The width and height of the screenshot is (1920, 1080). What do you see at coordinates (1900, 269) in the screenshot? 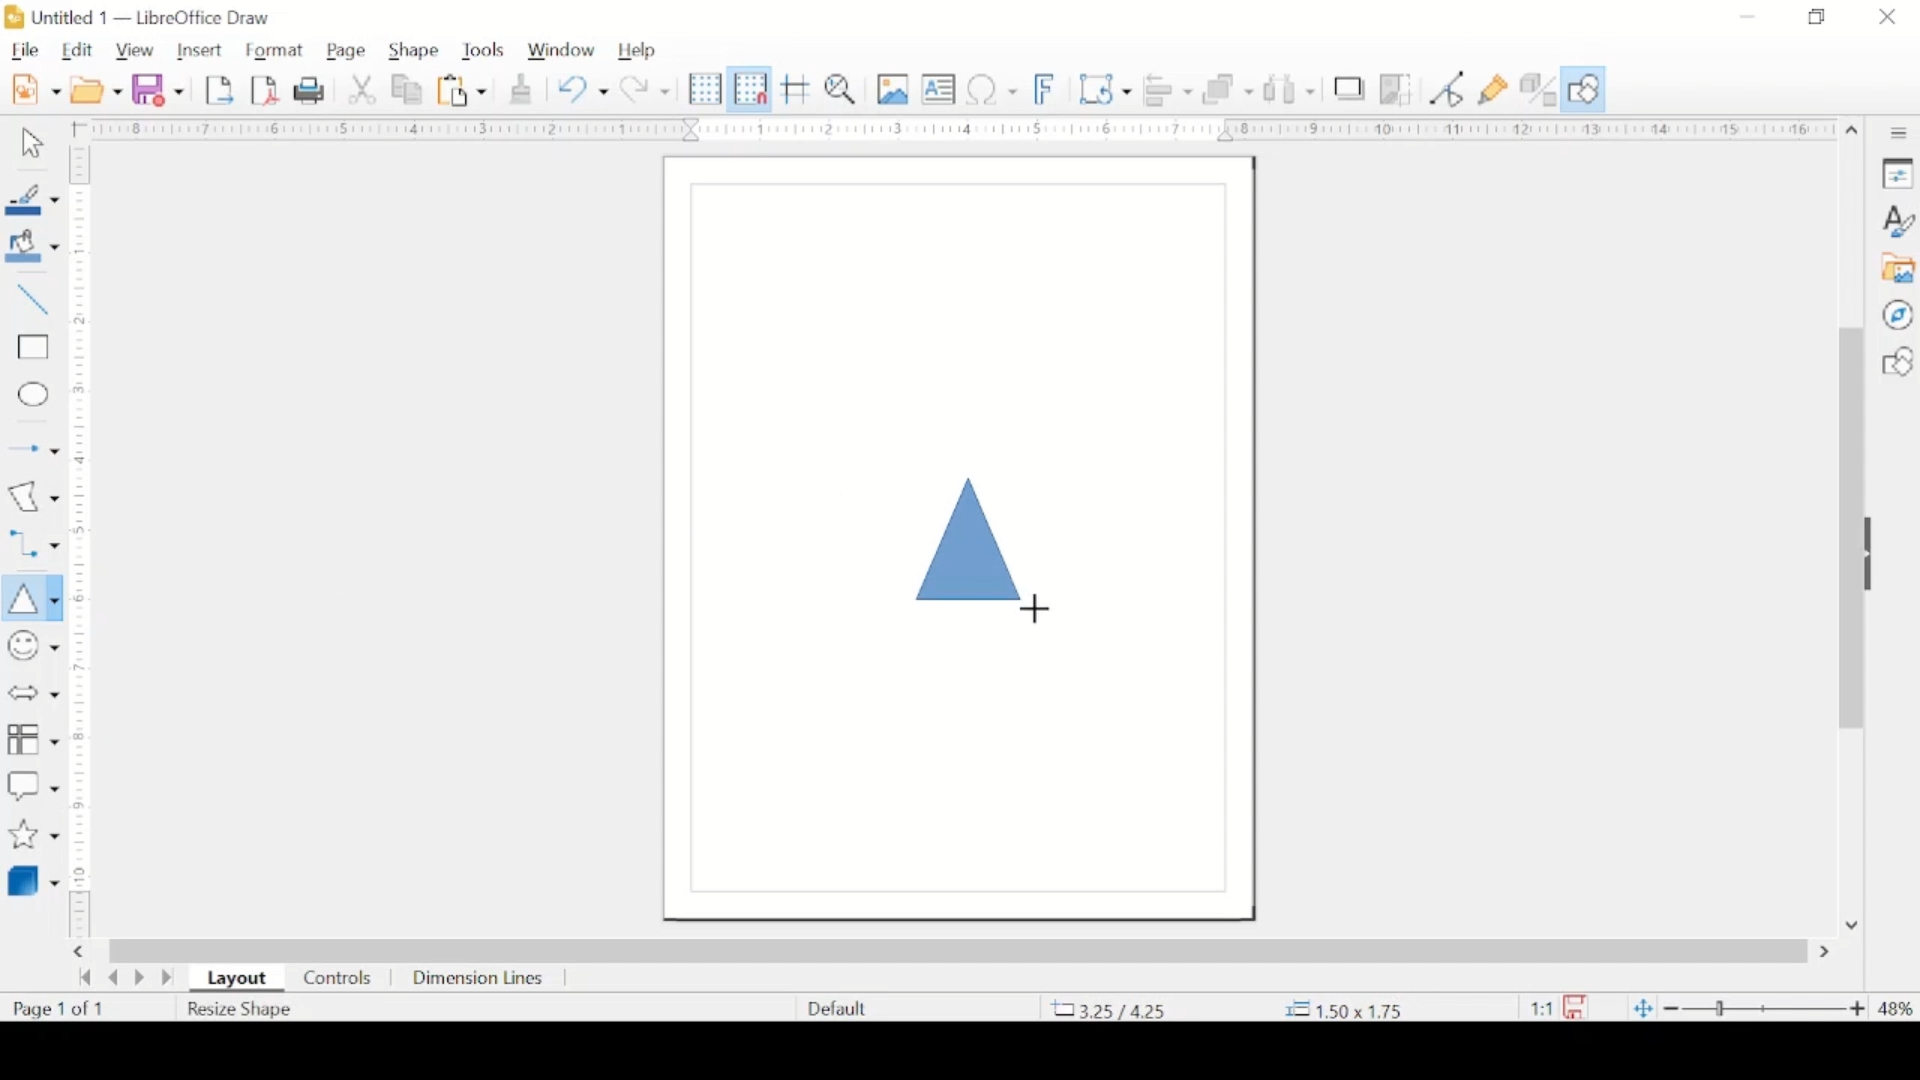
I see `gallery` at bounding box center [1900, 269].